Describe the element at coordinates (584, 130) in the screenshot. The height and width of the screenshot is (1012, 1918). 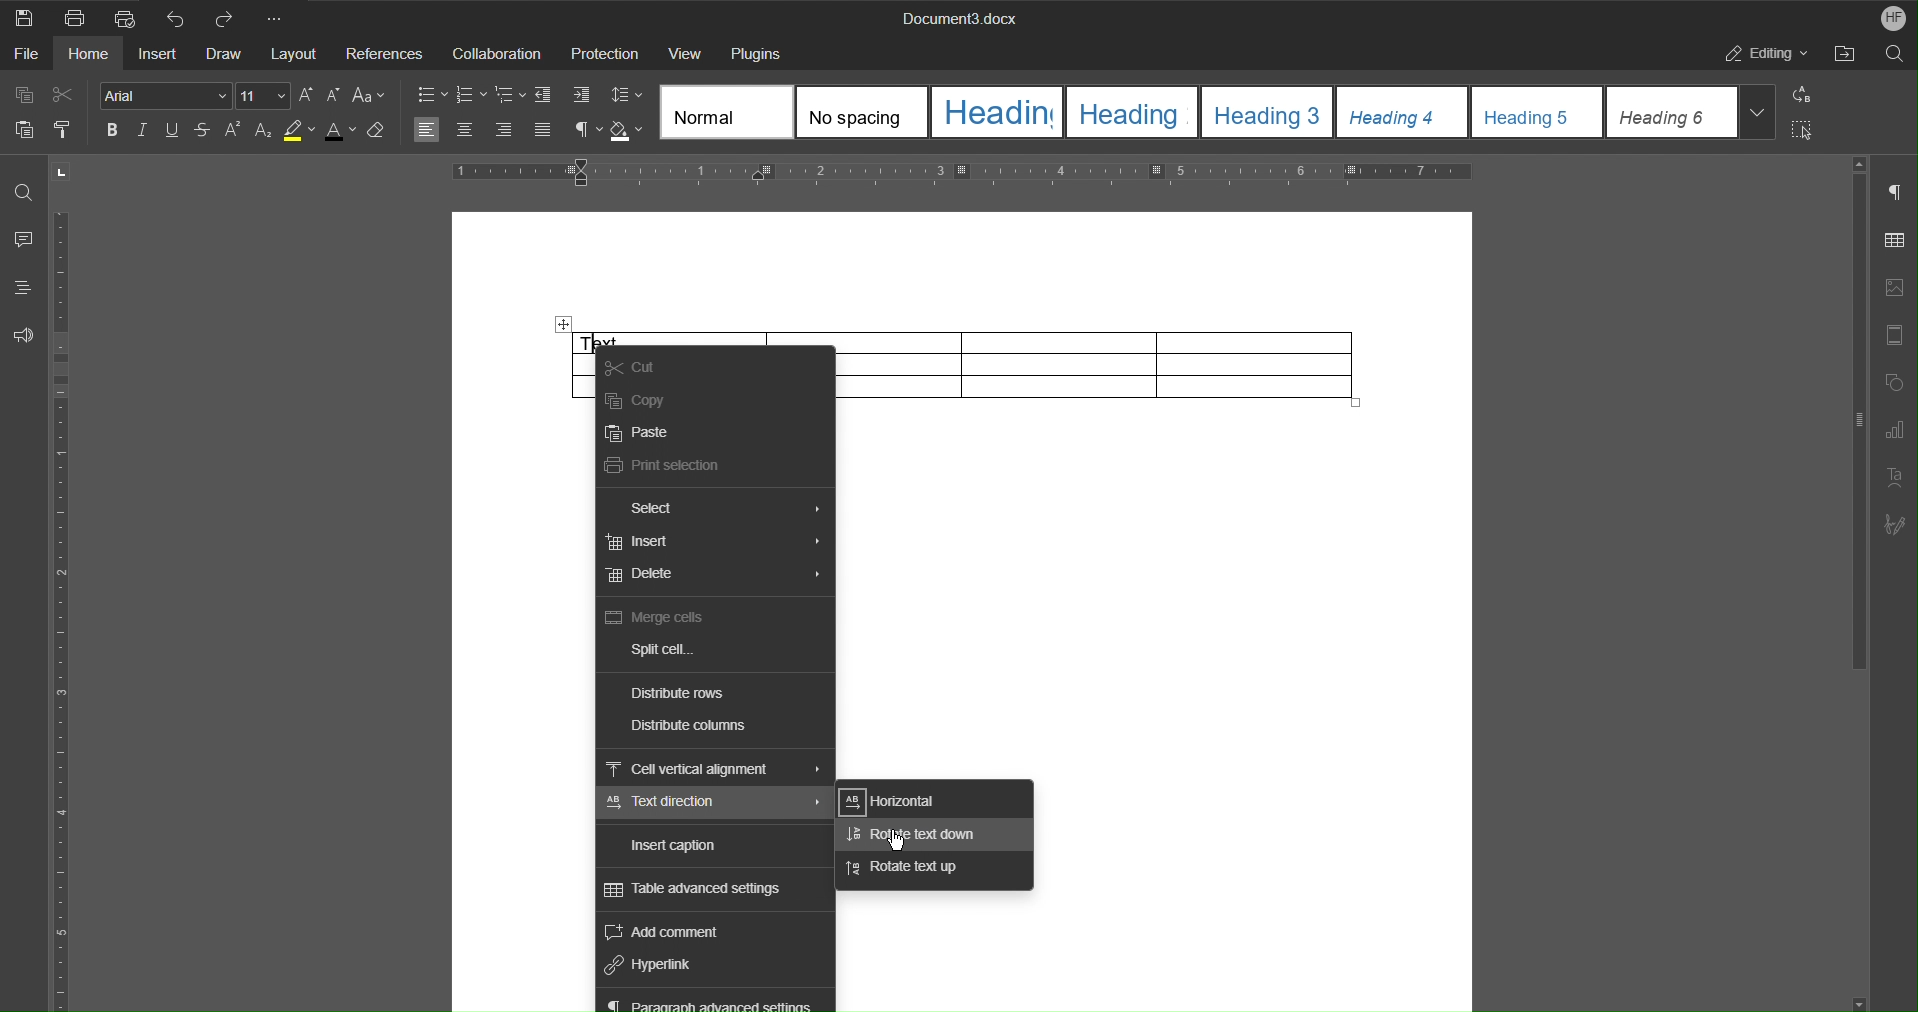
I see `Nonprinting characters` at that location.